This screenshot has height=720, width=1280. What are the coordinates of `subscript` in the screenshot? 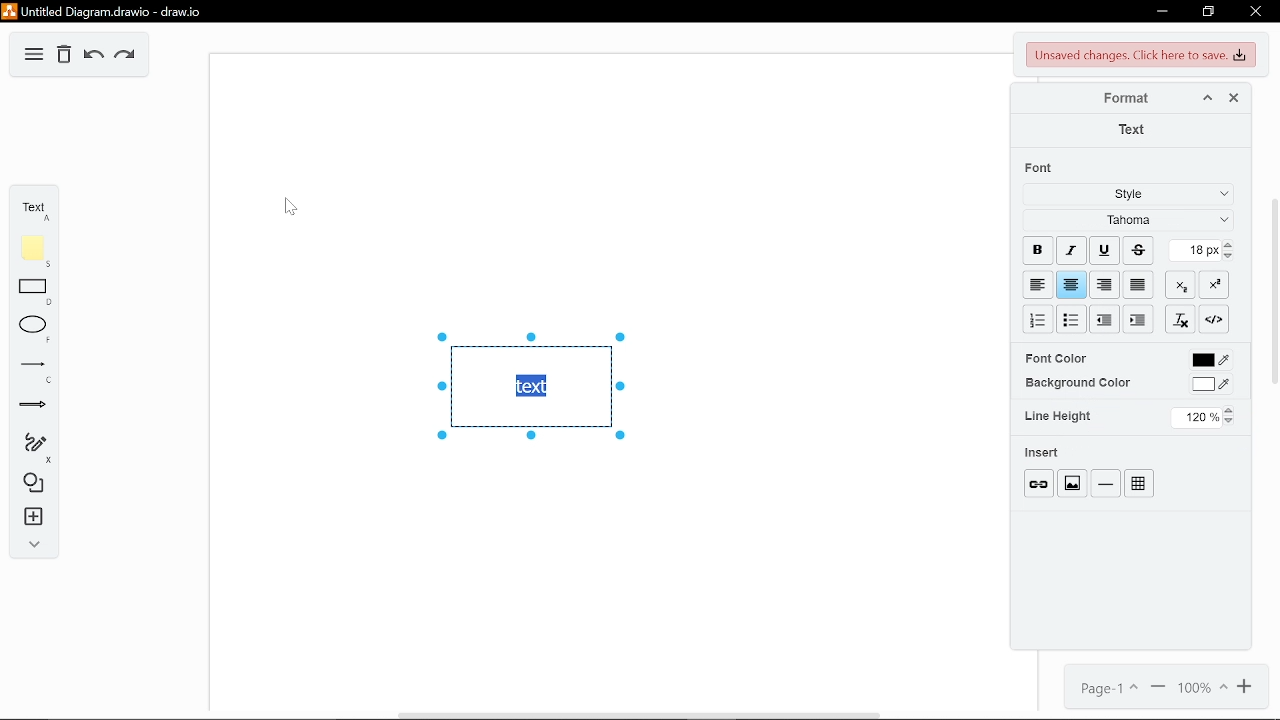 It's located at (1182, 286).